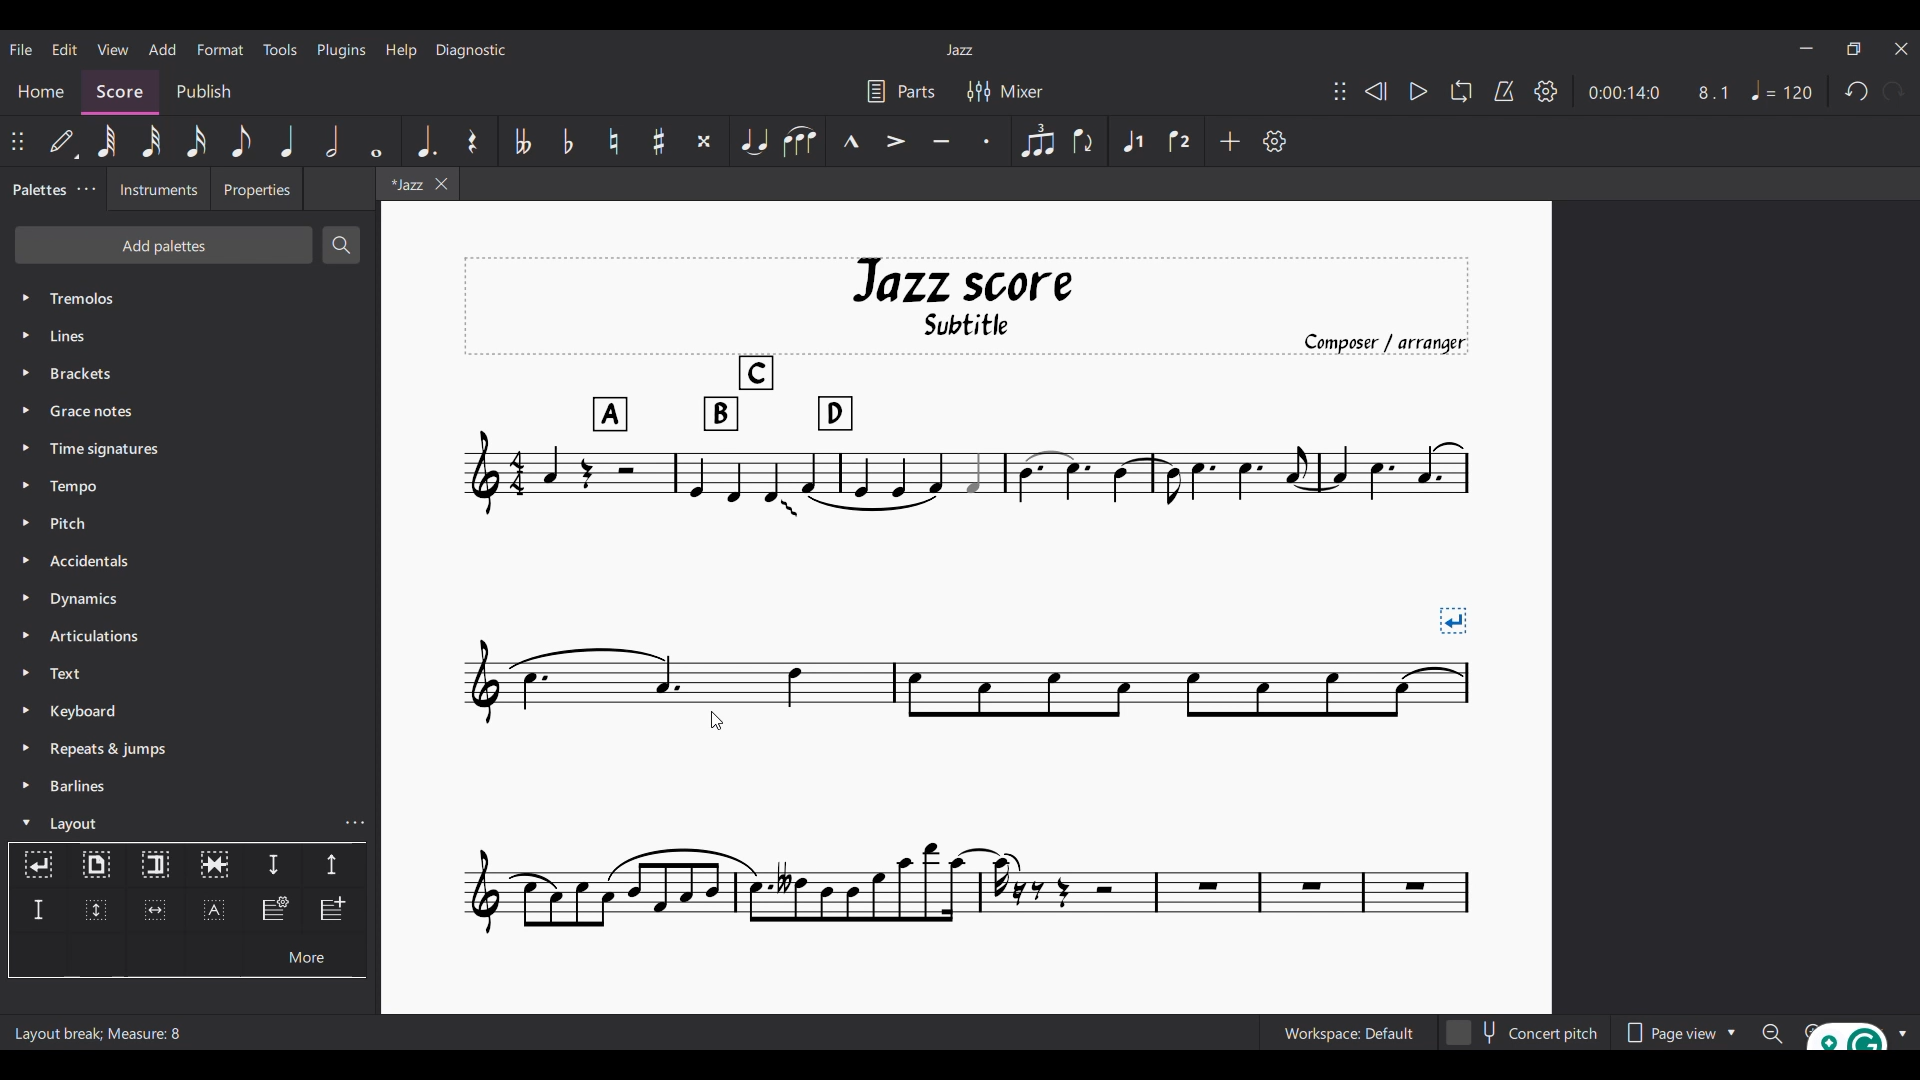 The image size is (1920, 1080). I want to click on Loop playback, so click(1462, 91).